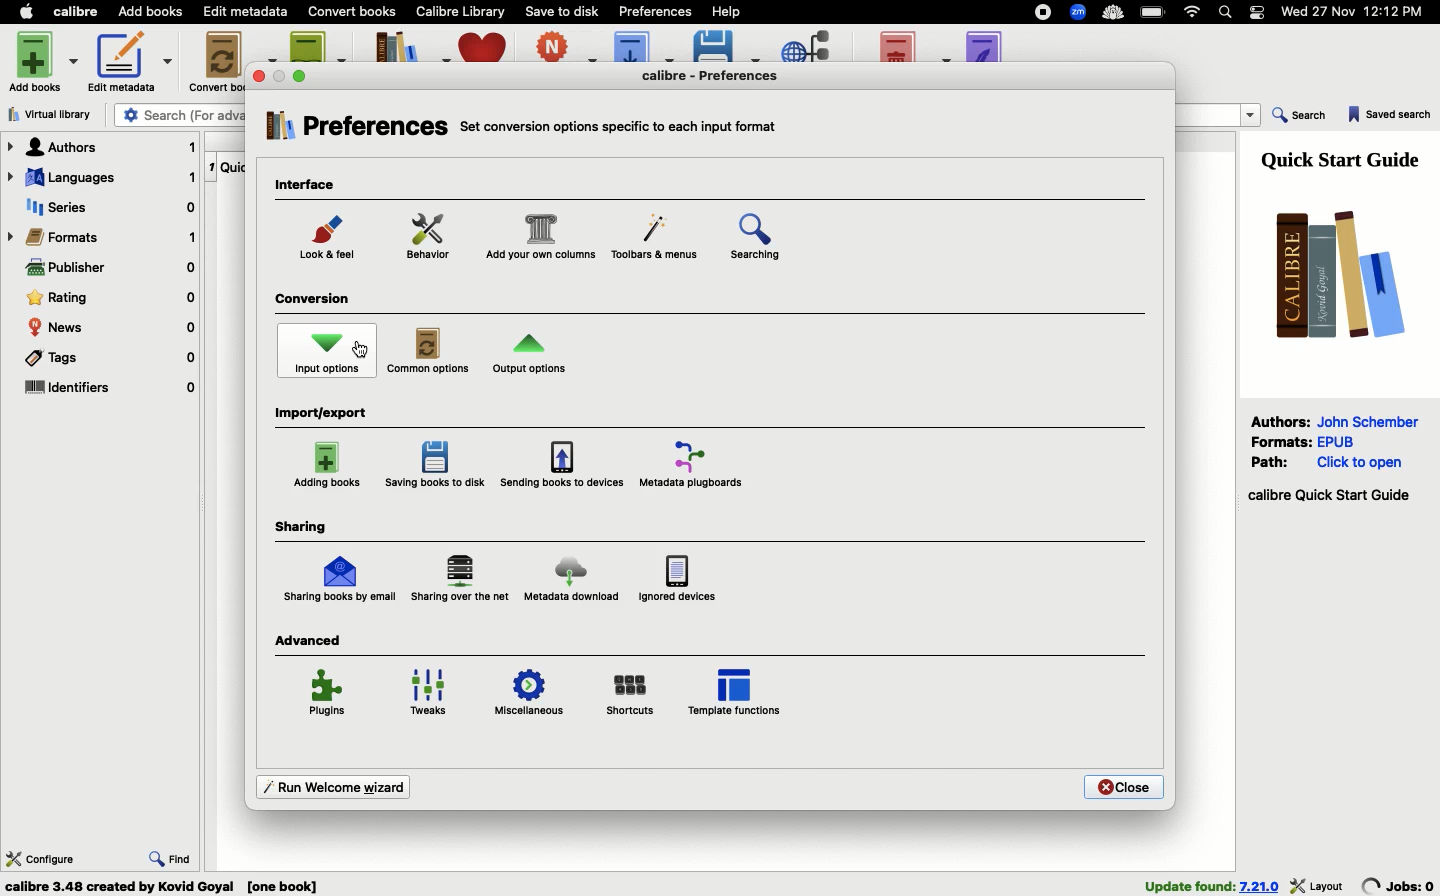 The width and height of the screenshot is (1440, 896). I want to click on Shortcuts, so click(631, 693).